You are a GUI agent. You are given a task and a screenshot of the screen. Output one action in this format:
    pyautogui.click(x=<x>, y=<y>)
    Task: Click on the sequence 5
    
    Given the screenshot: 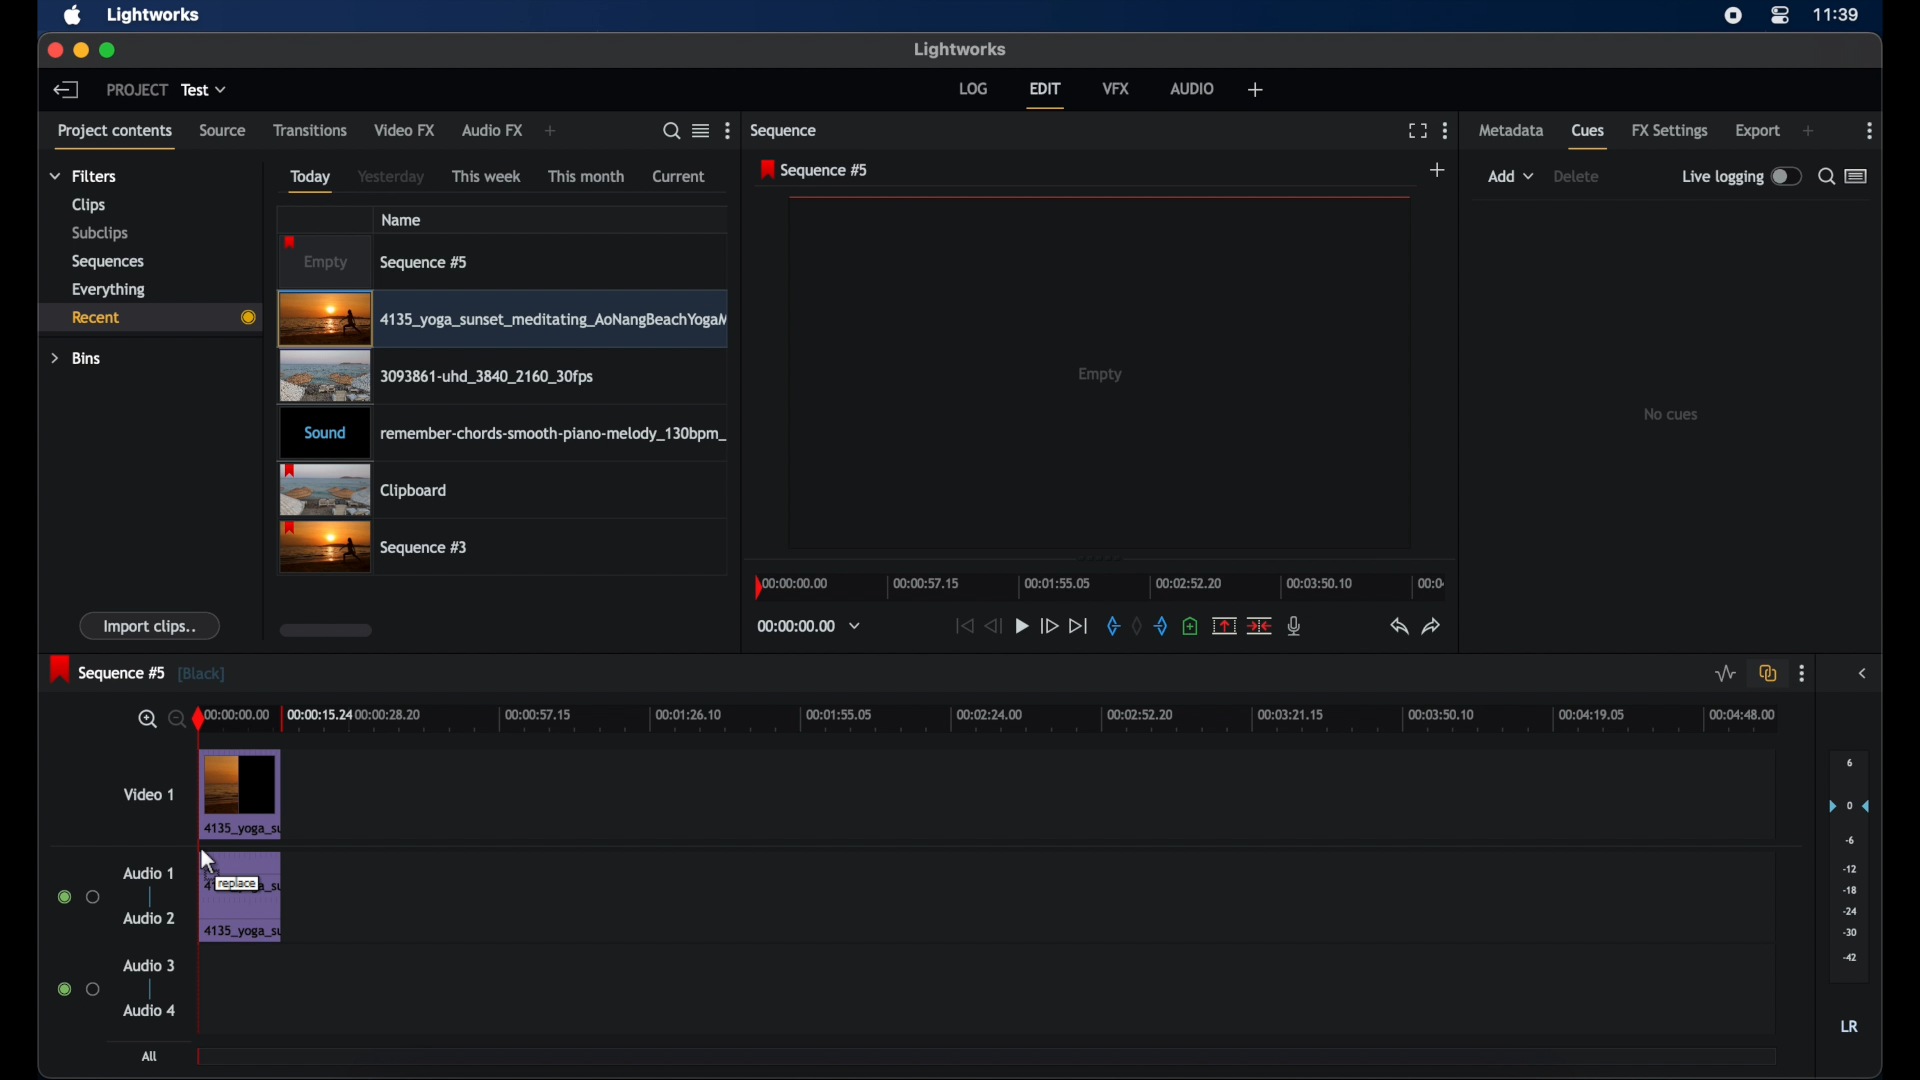 What is the action you would take?
    pyautogui.click(x=815, y=170)
    